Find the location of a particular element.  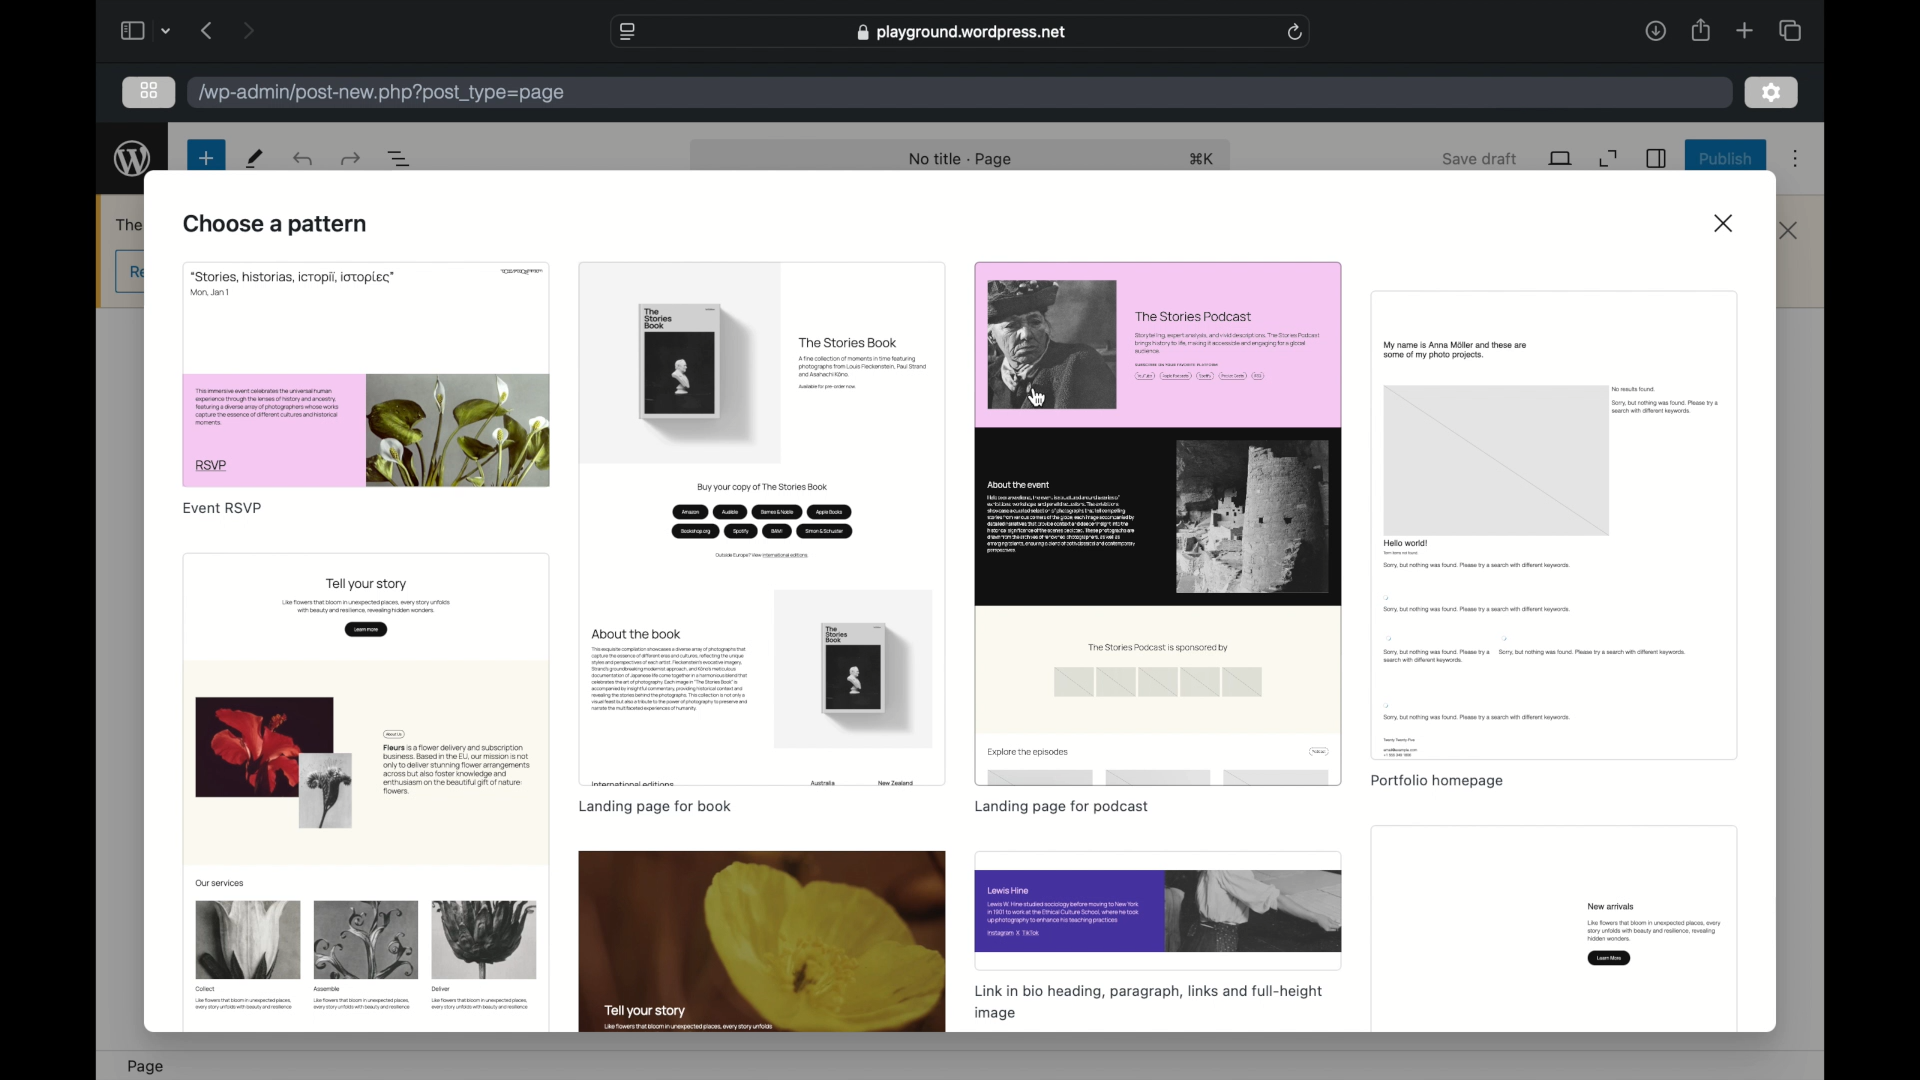

preview is located at coordinates (764, 525).